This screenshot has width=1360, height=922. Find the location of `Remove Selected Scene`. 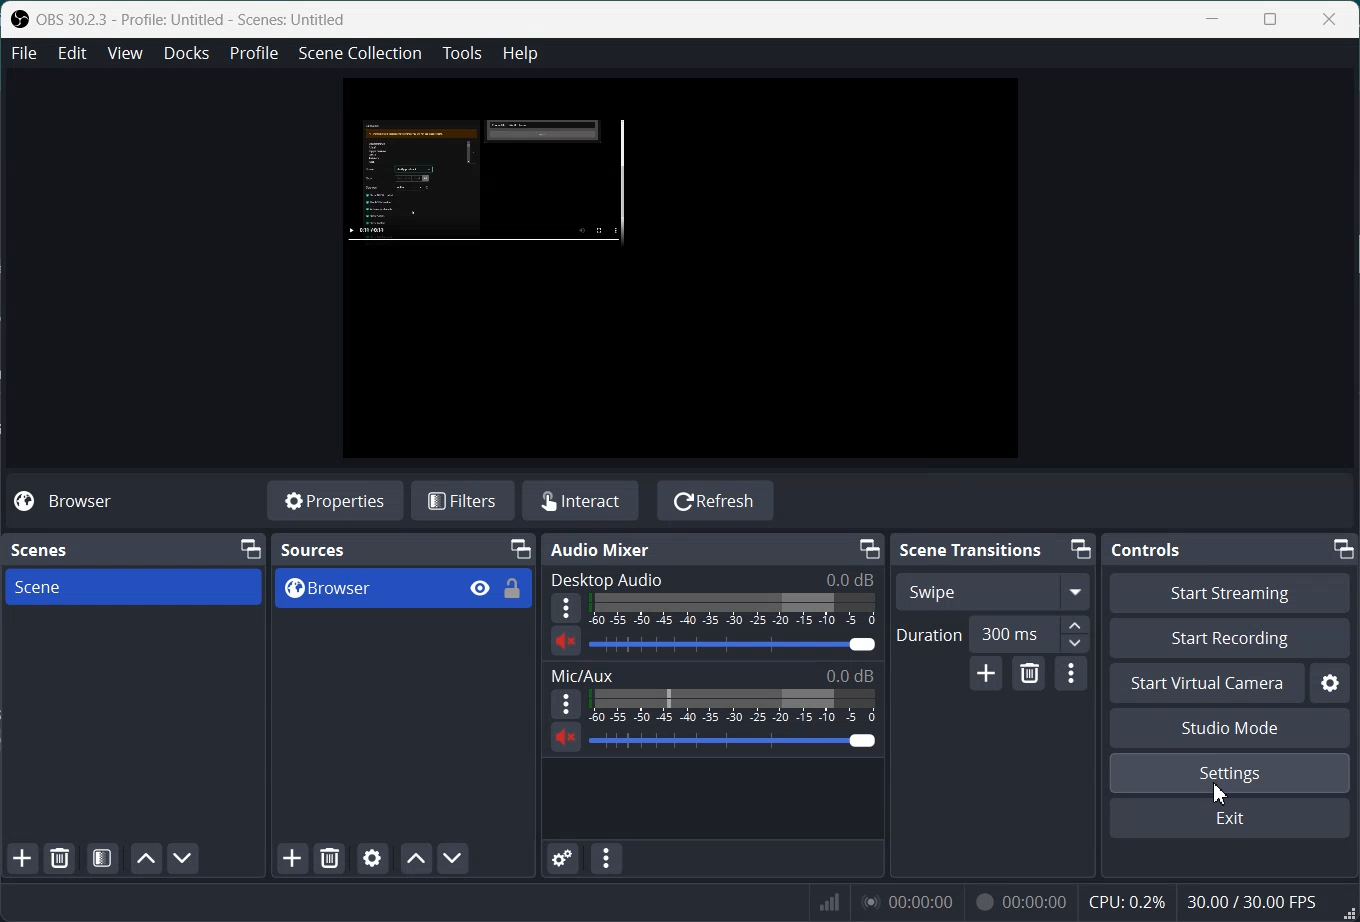

Remove Selected Scene is located at coordinates (60, 858).